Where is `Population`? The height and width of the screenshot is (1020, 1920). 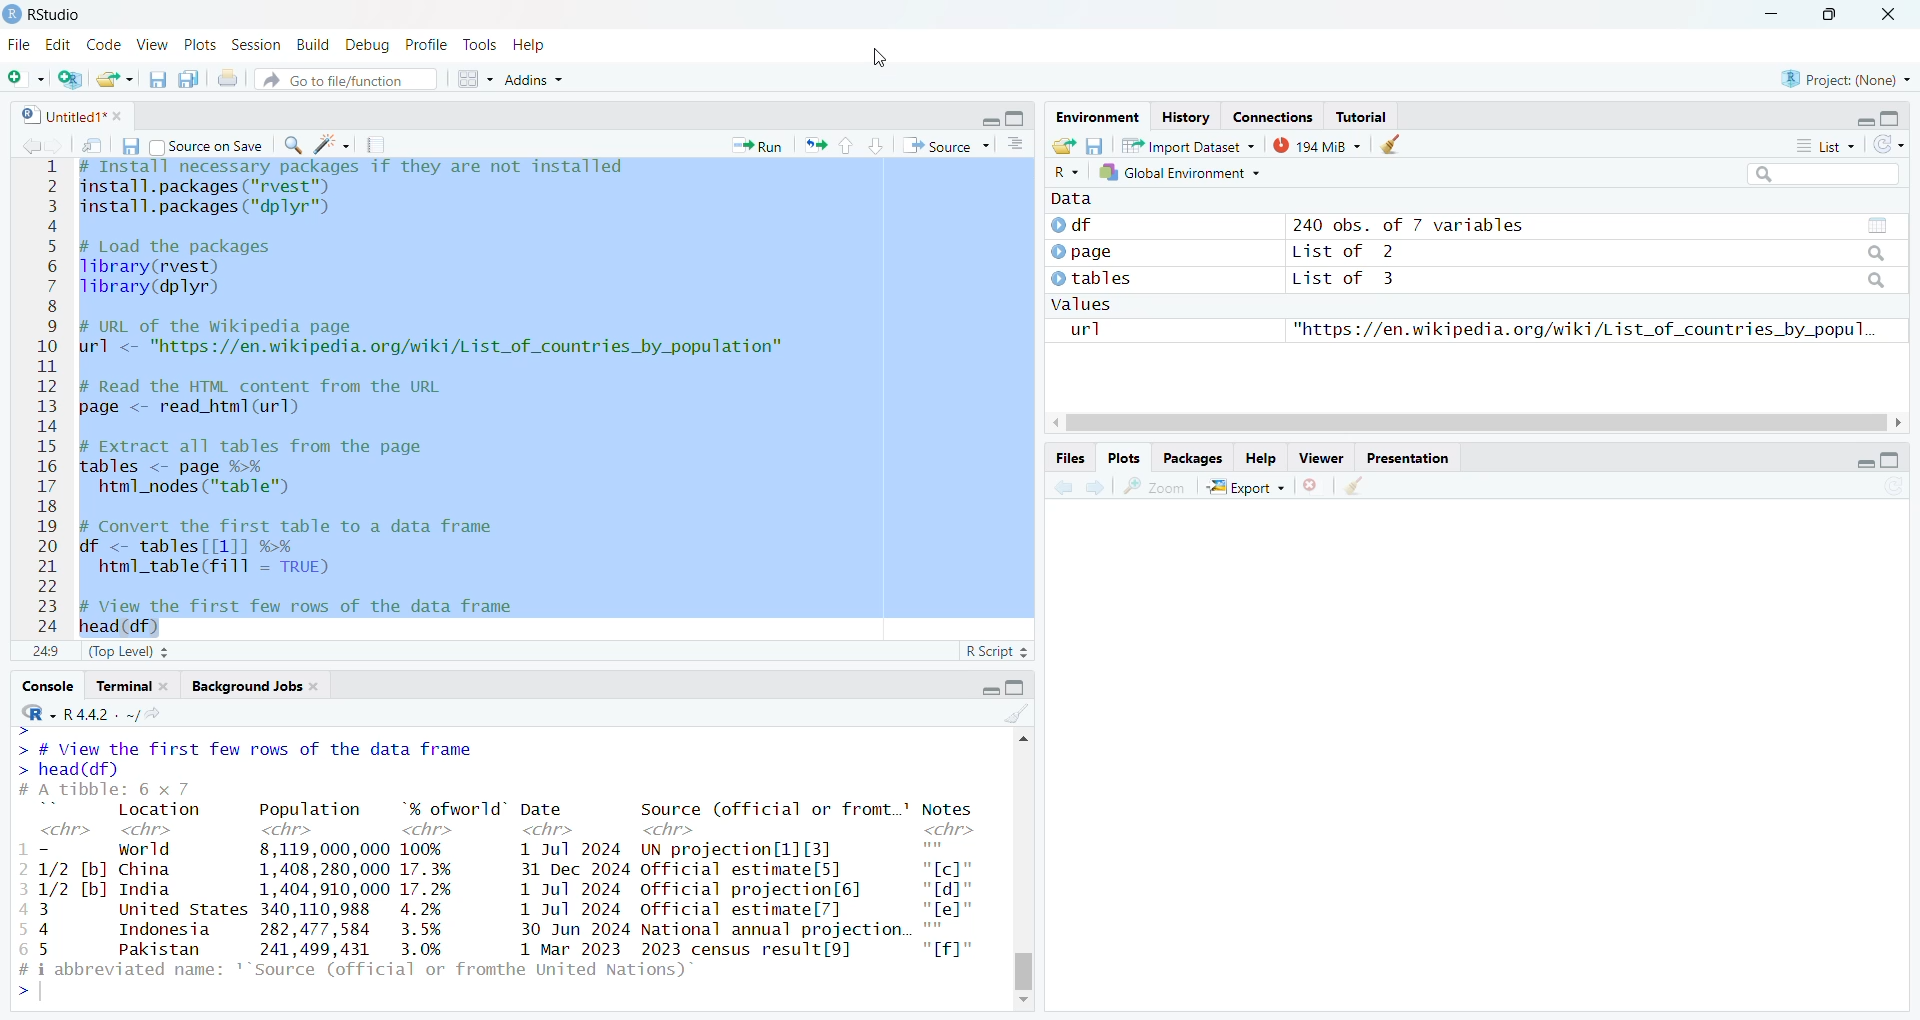
Population is located at coordinates (310, 809).